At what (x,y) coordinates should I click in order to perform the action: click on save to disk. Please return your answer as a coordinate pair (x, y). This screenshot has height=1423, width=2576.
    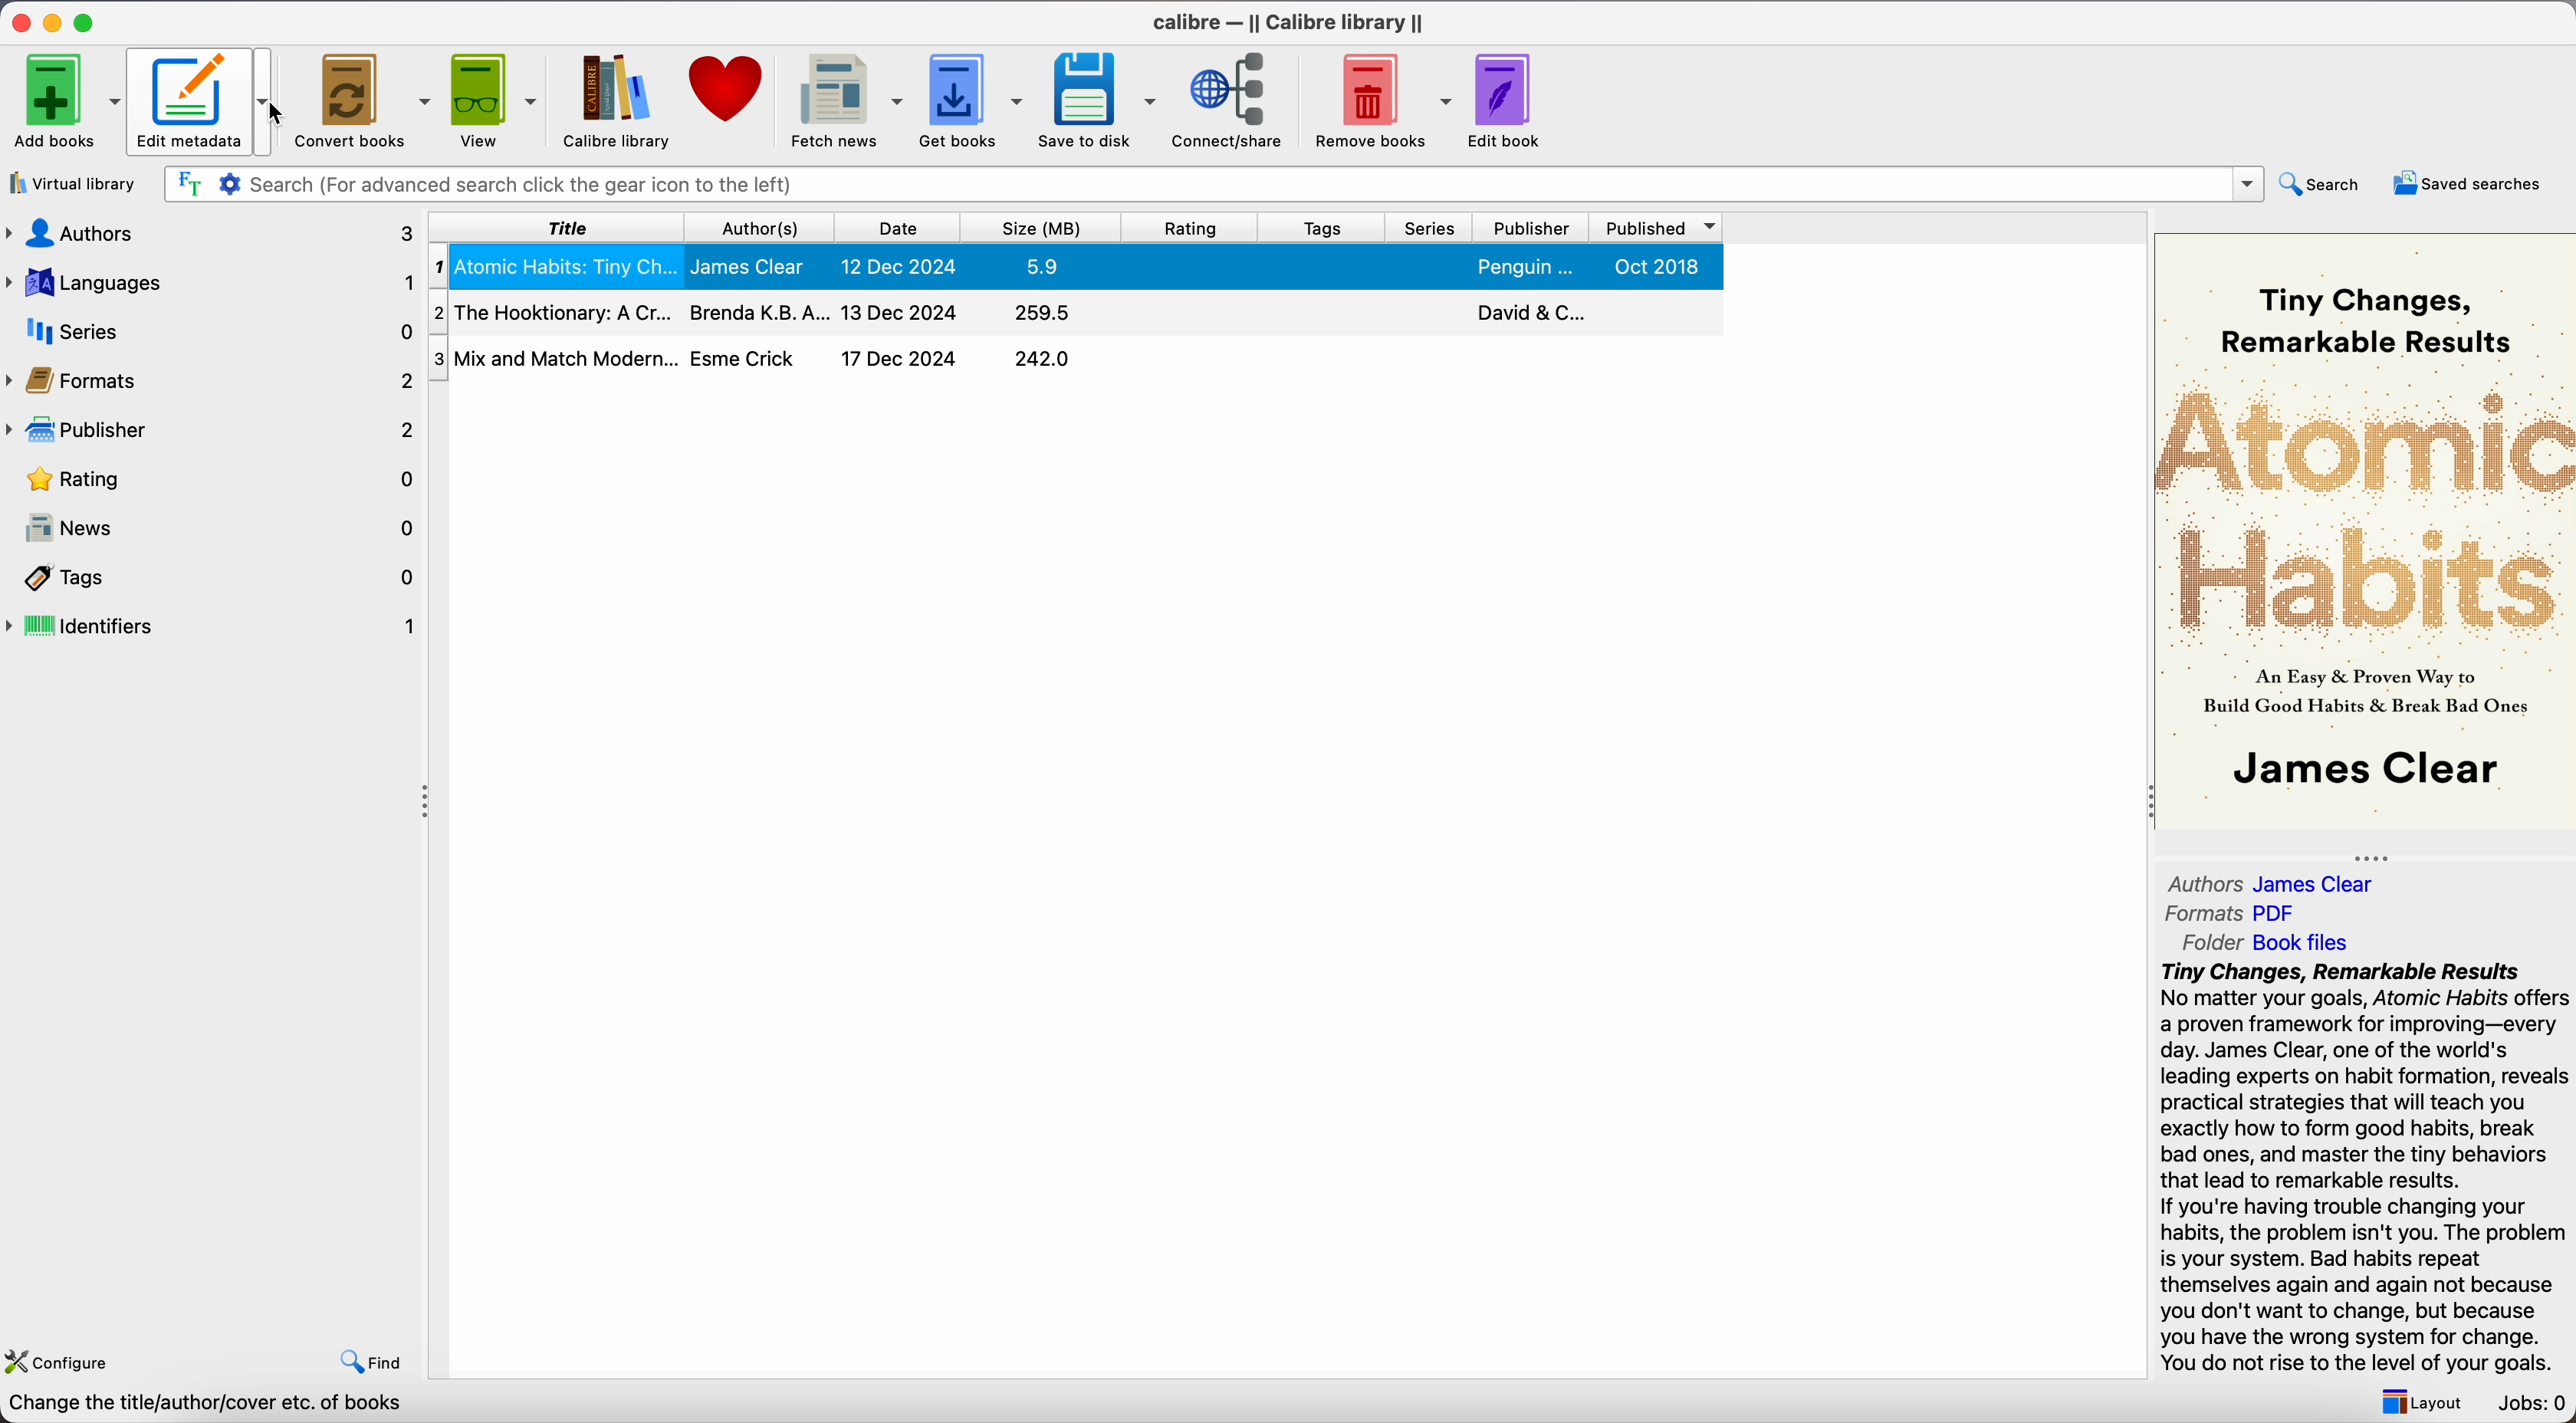
    Looking at the image, I should click on (1098, 101).